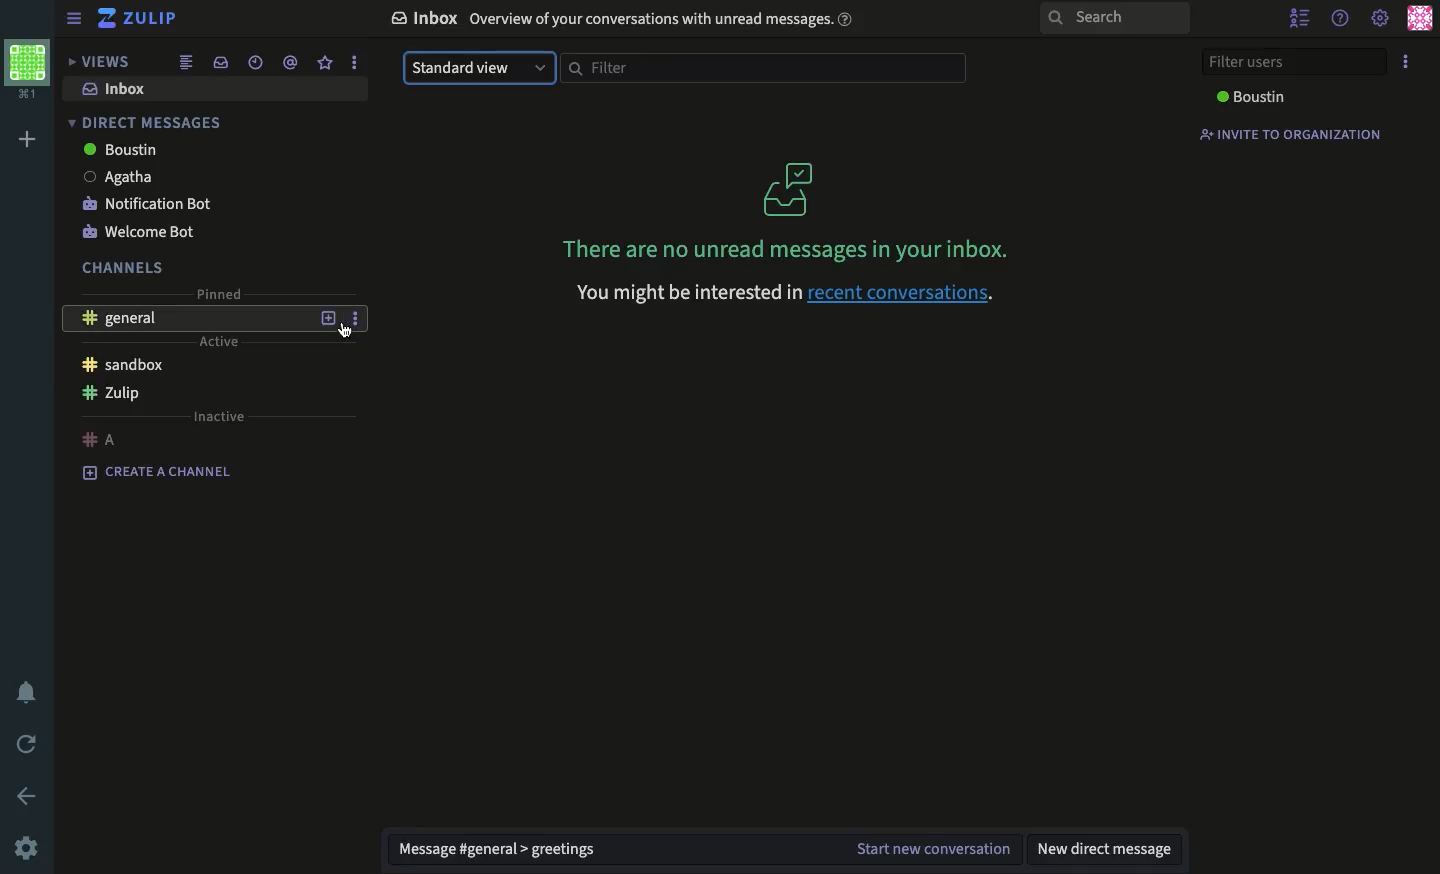 The width and height of the screenshot is (1440, 874). I want to click on workspace profile, so click(29, 71).